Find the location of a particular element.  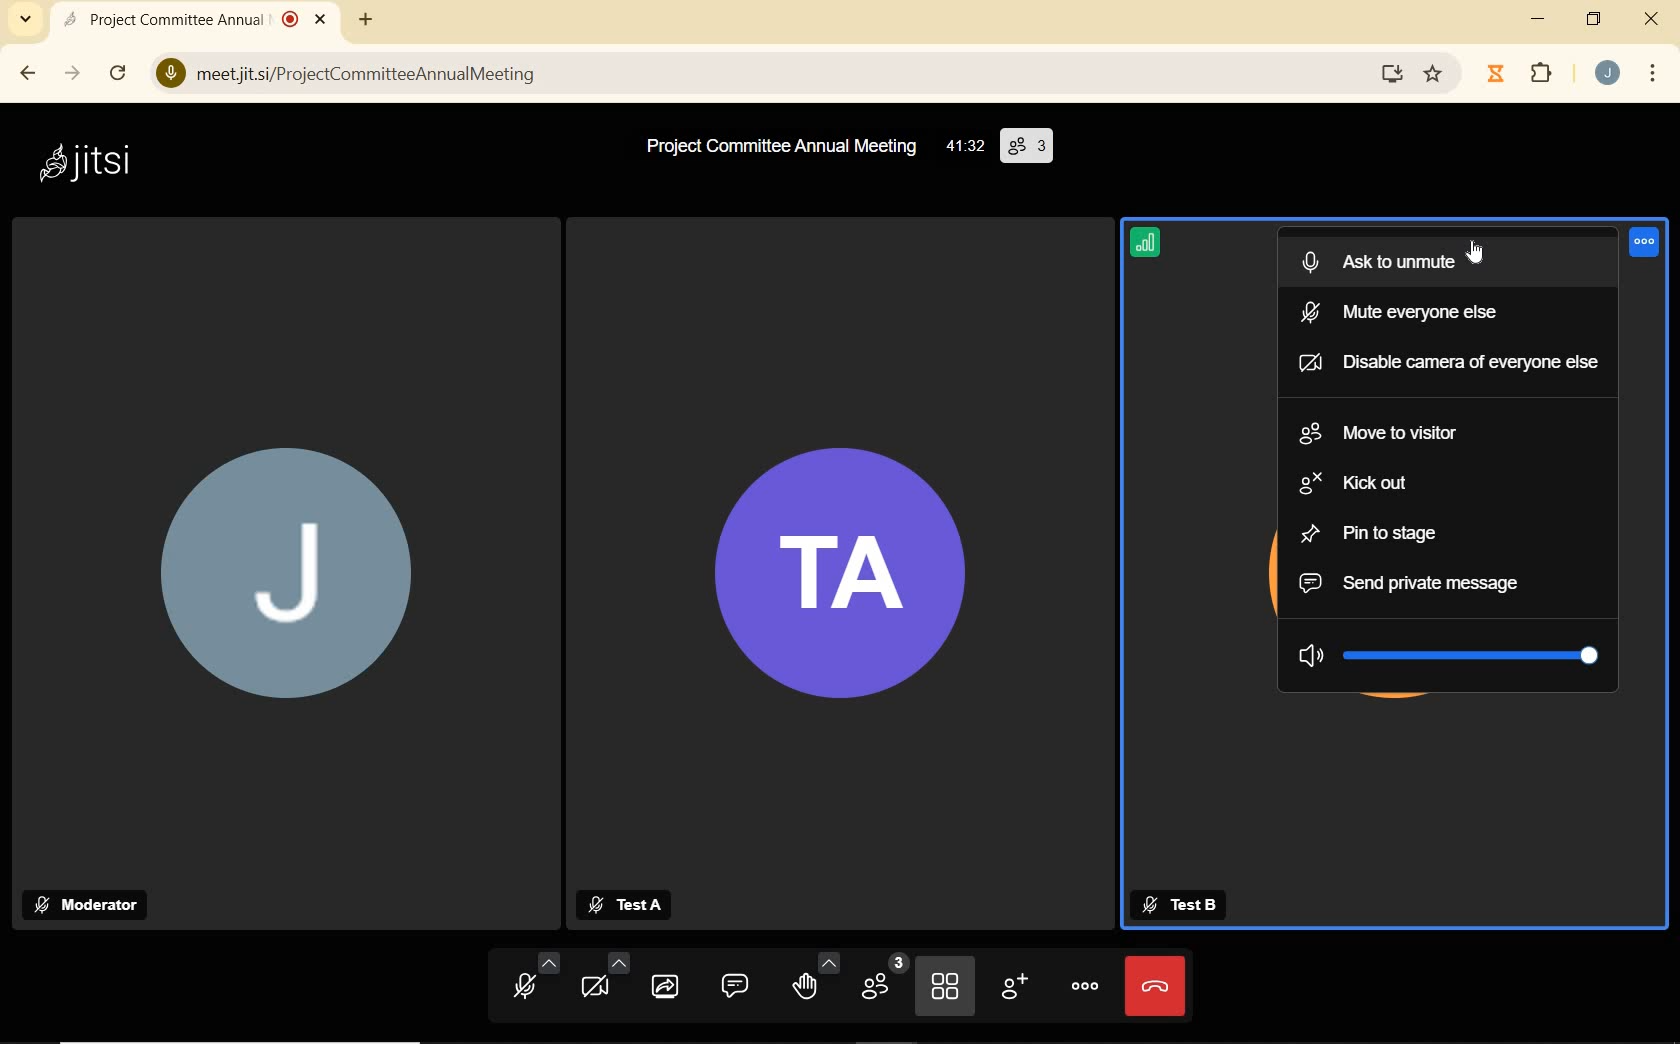

SEARCH TAB is located at coordinates (26, 22).